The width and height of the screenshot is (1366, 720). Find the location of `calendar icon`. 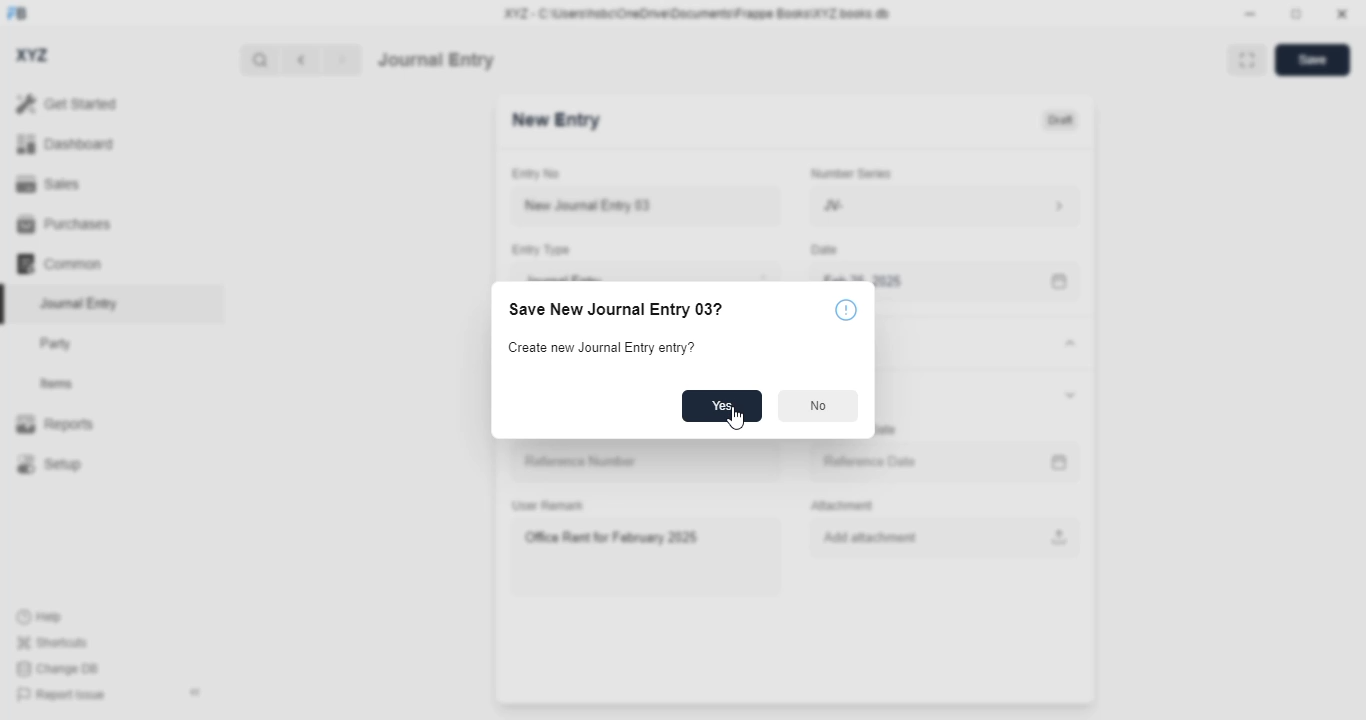

calendar icon is located at coordinates (1062, 282).